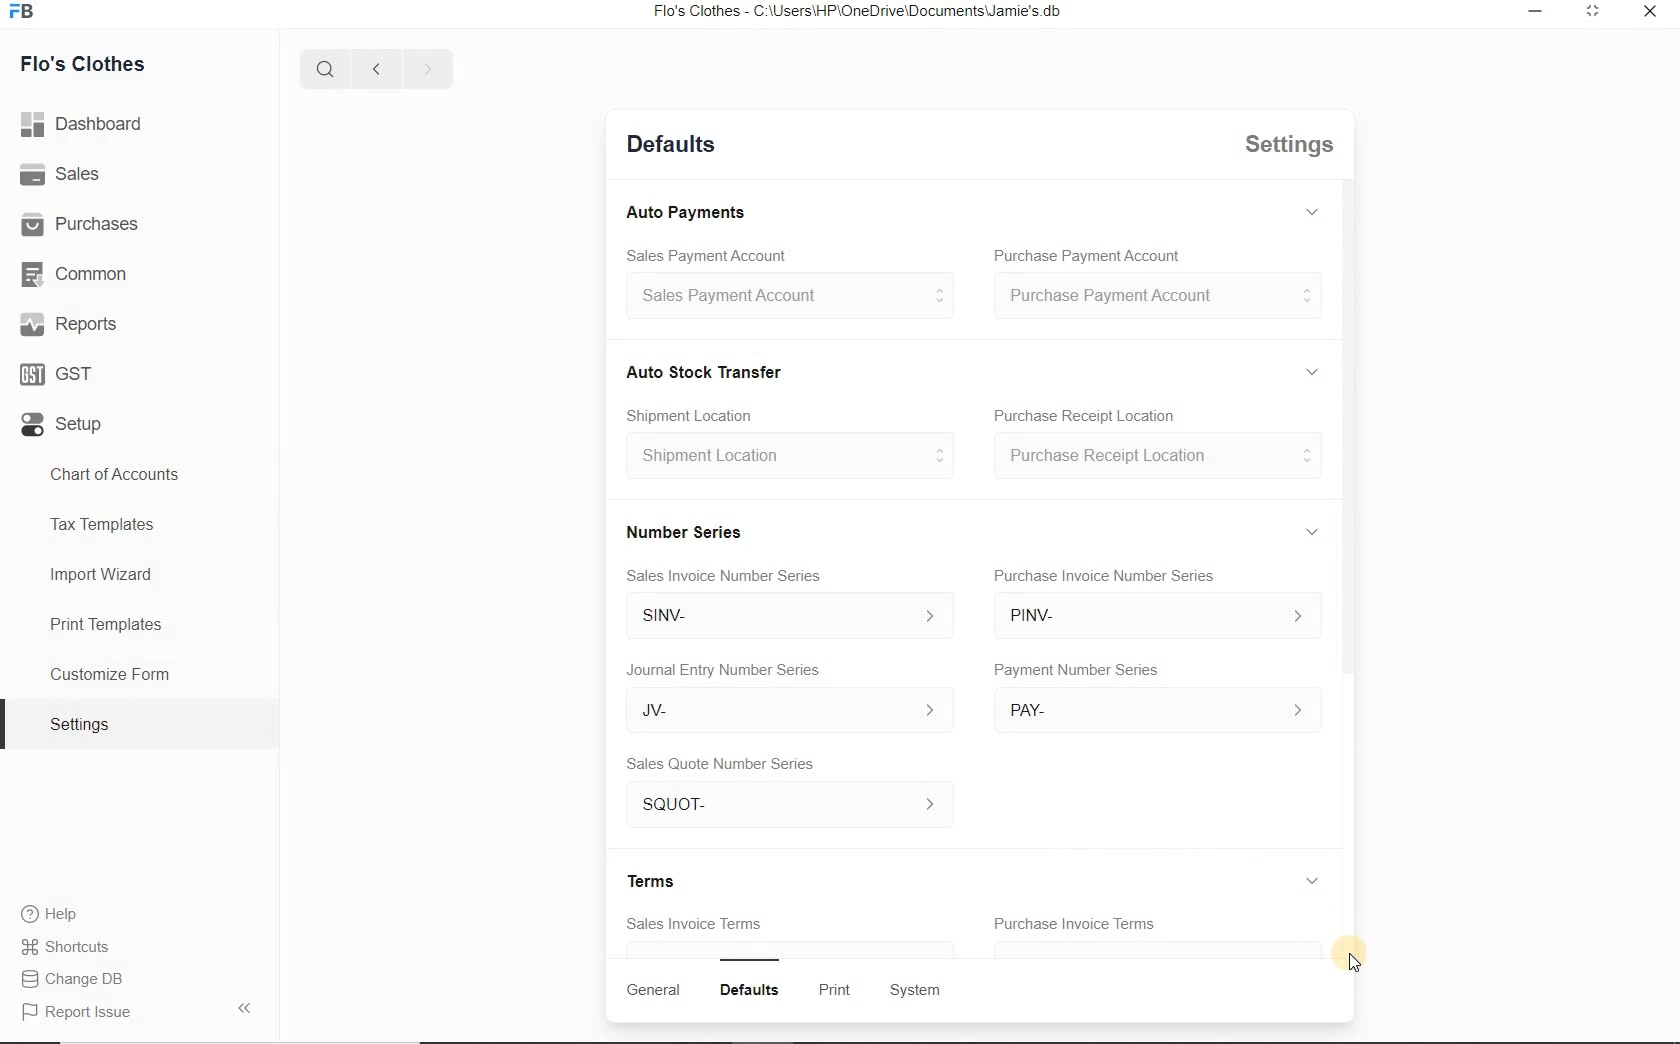 This screenshot has width=1680, height=1044. What do you see at coordinates (1287, 144) in the screenshot?
I see `Settings` at bounding box center [1287, 144].